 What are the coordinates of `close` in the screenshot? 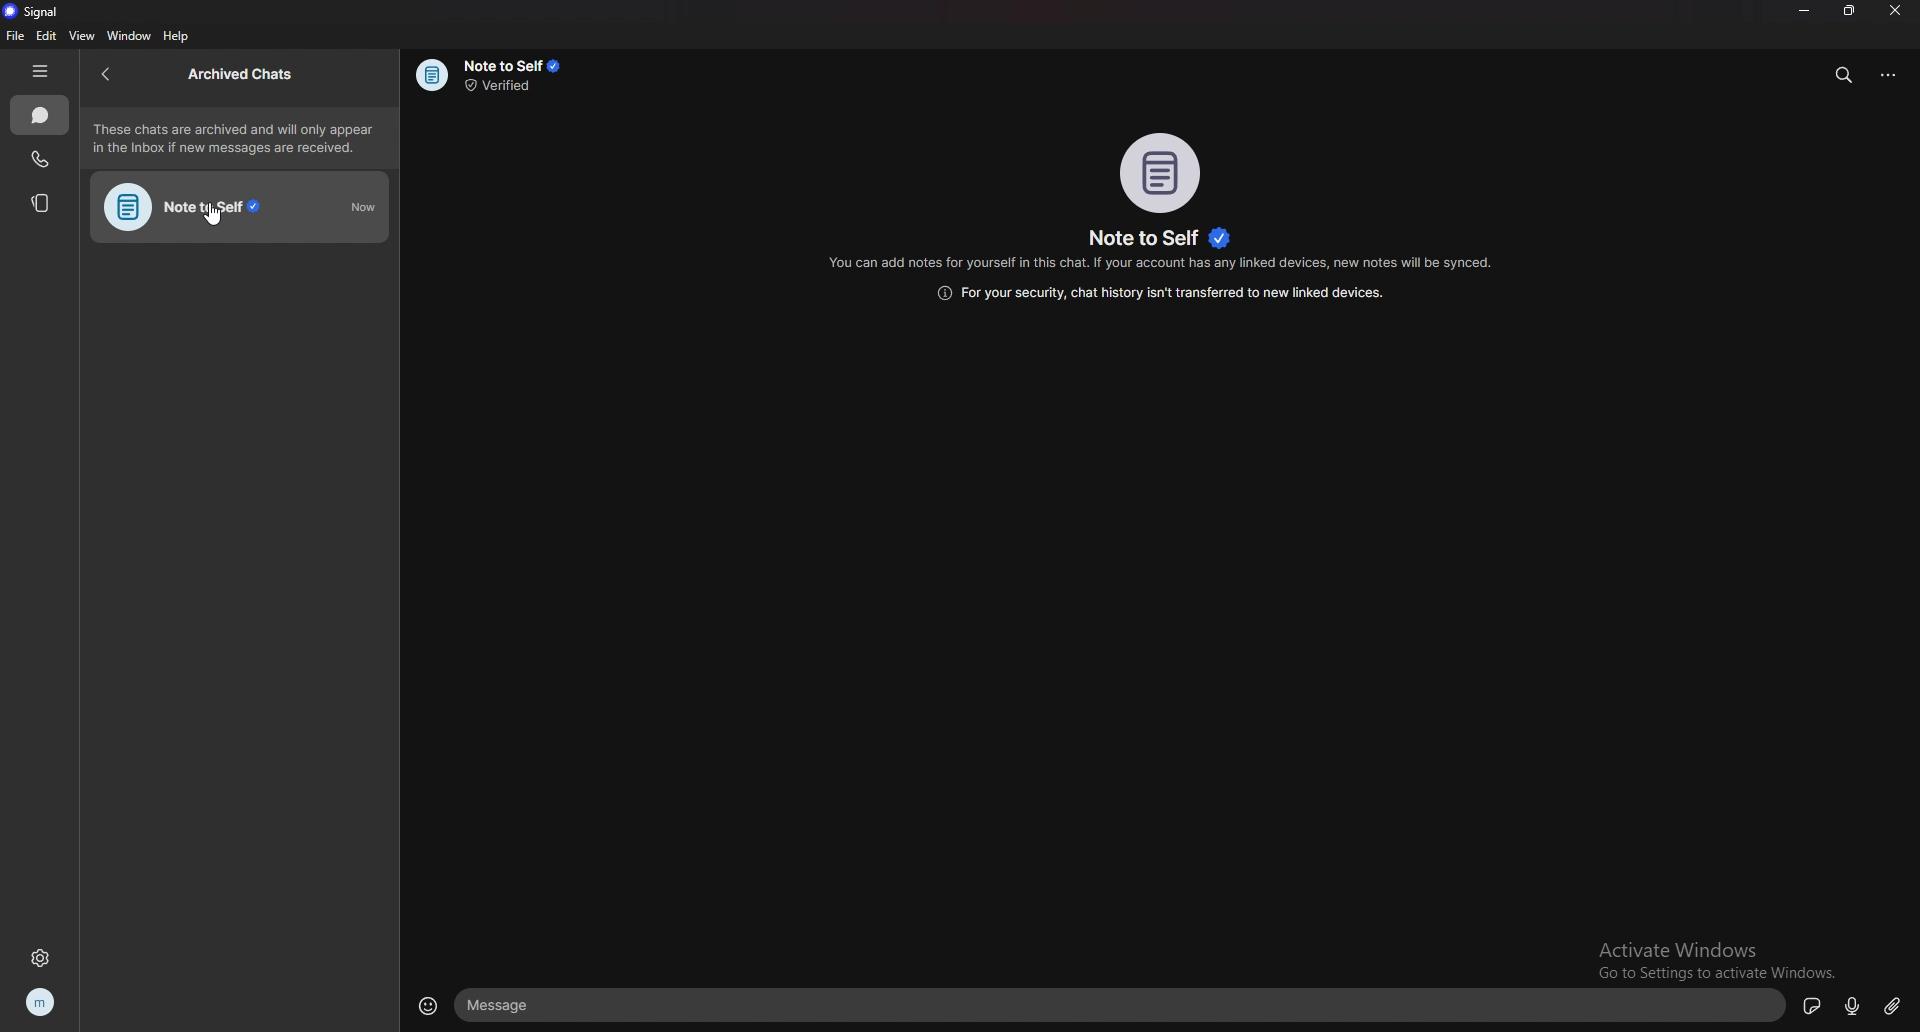 It's located at (1897, 10).